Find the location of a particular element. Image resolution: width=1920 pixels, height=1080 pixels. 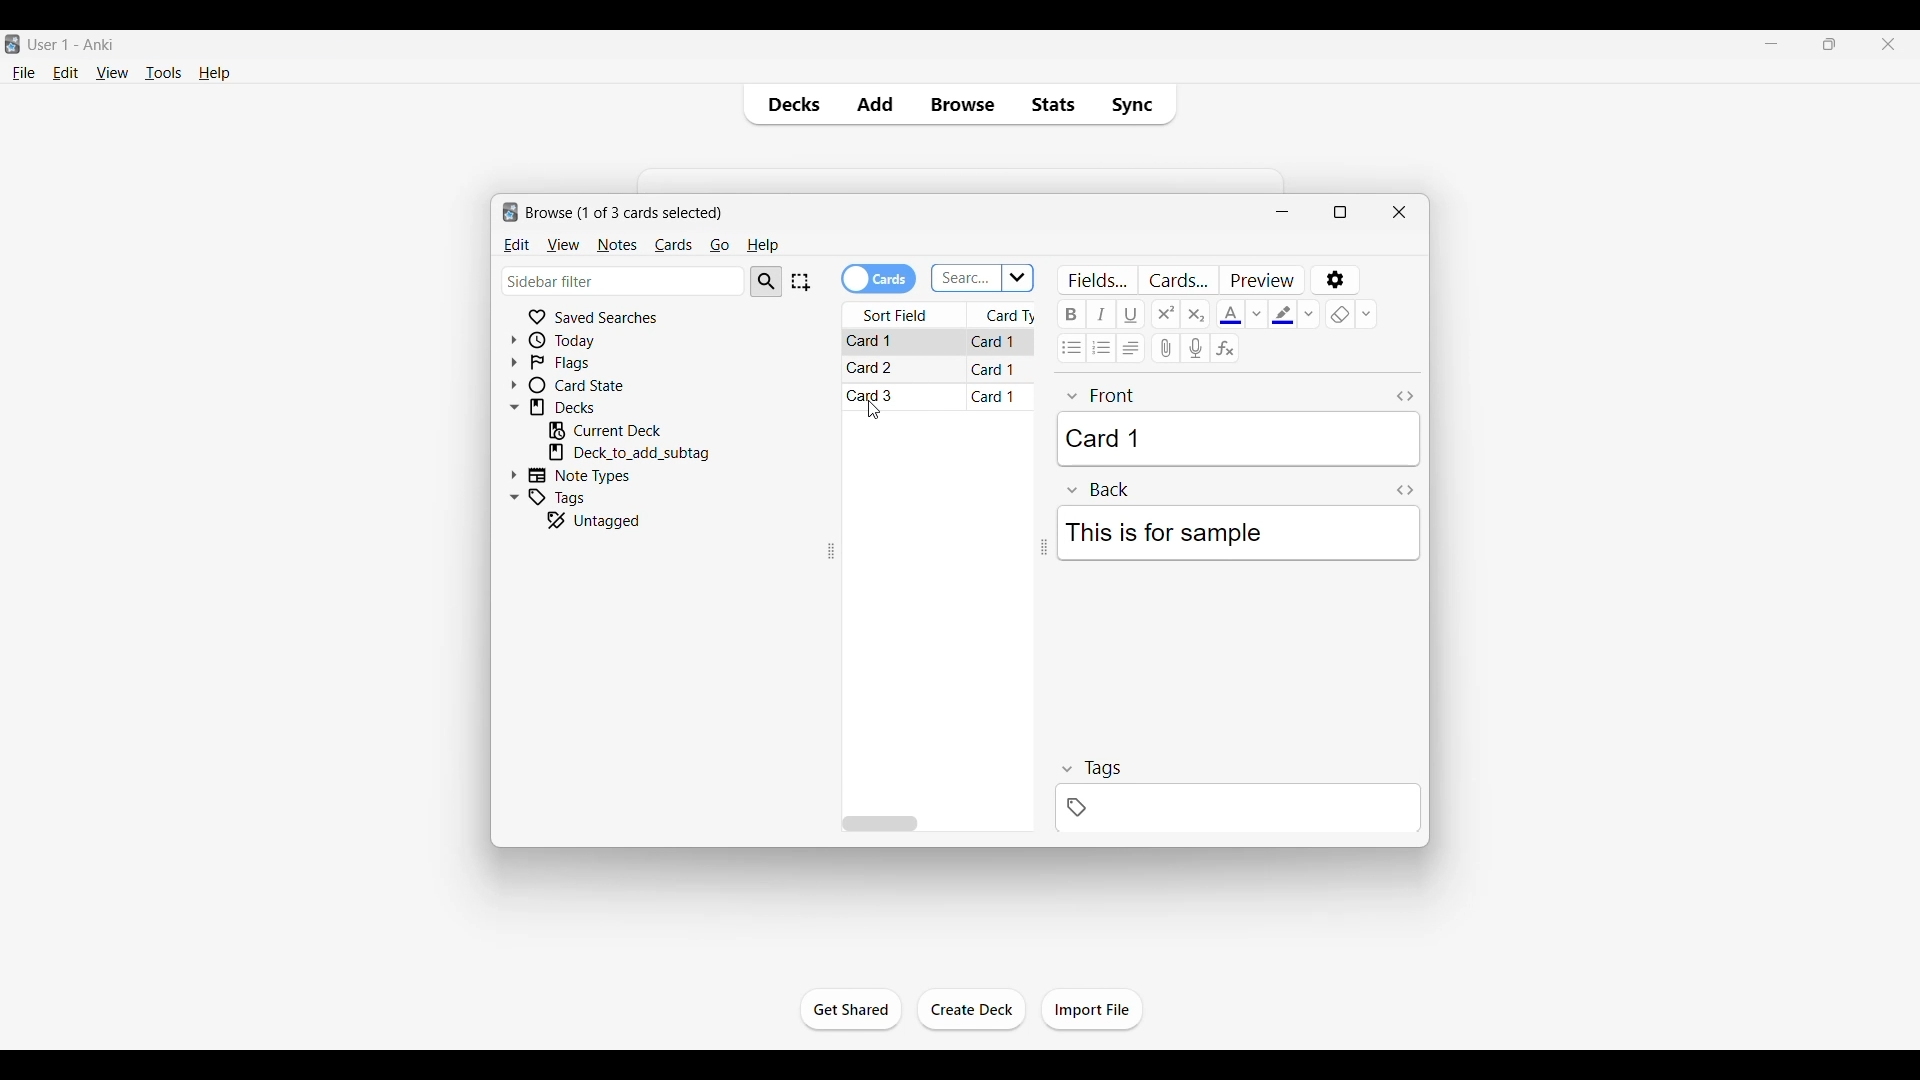

Unordered list is located at coordinates (1071, 348).